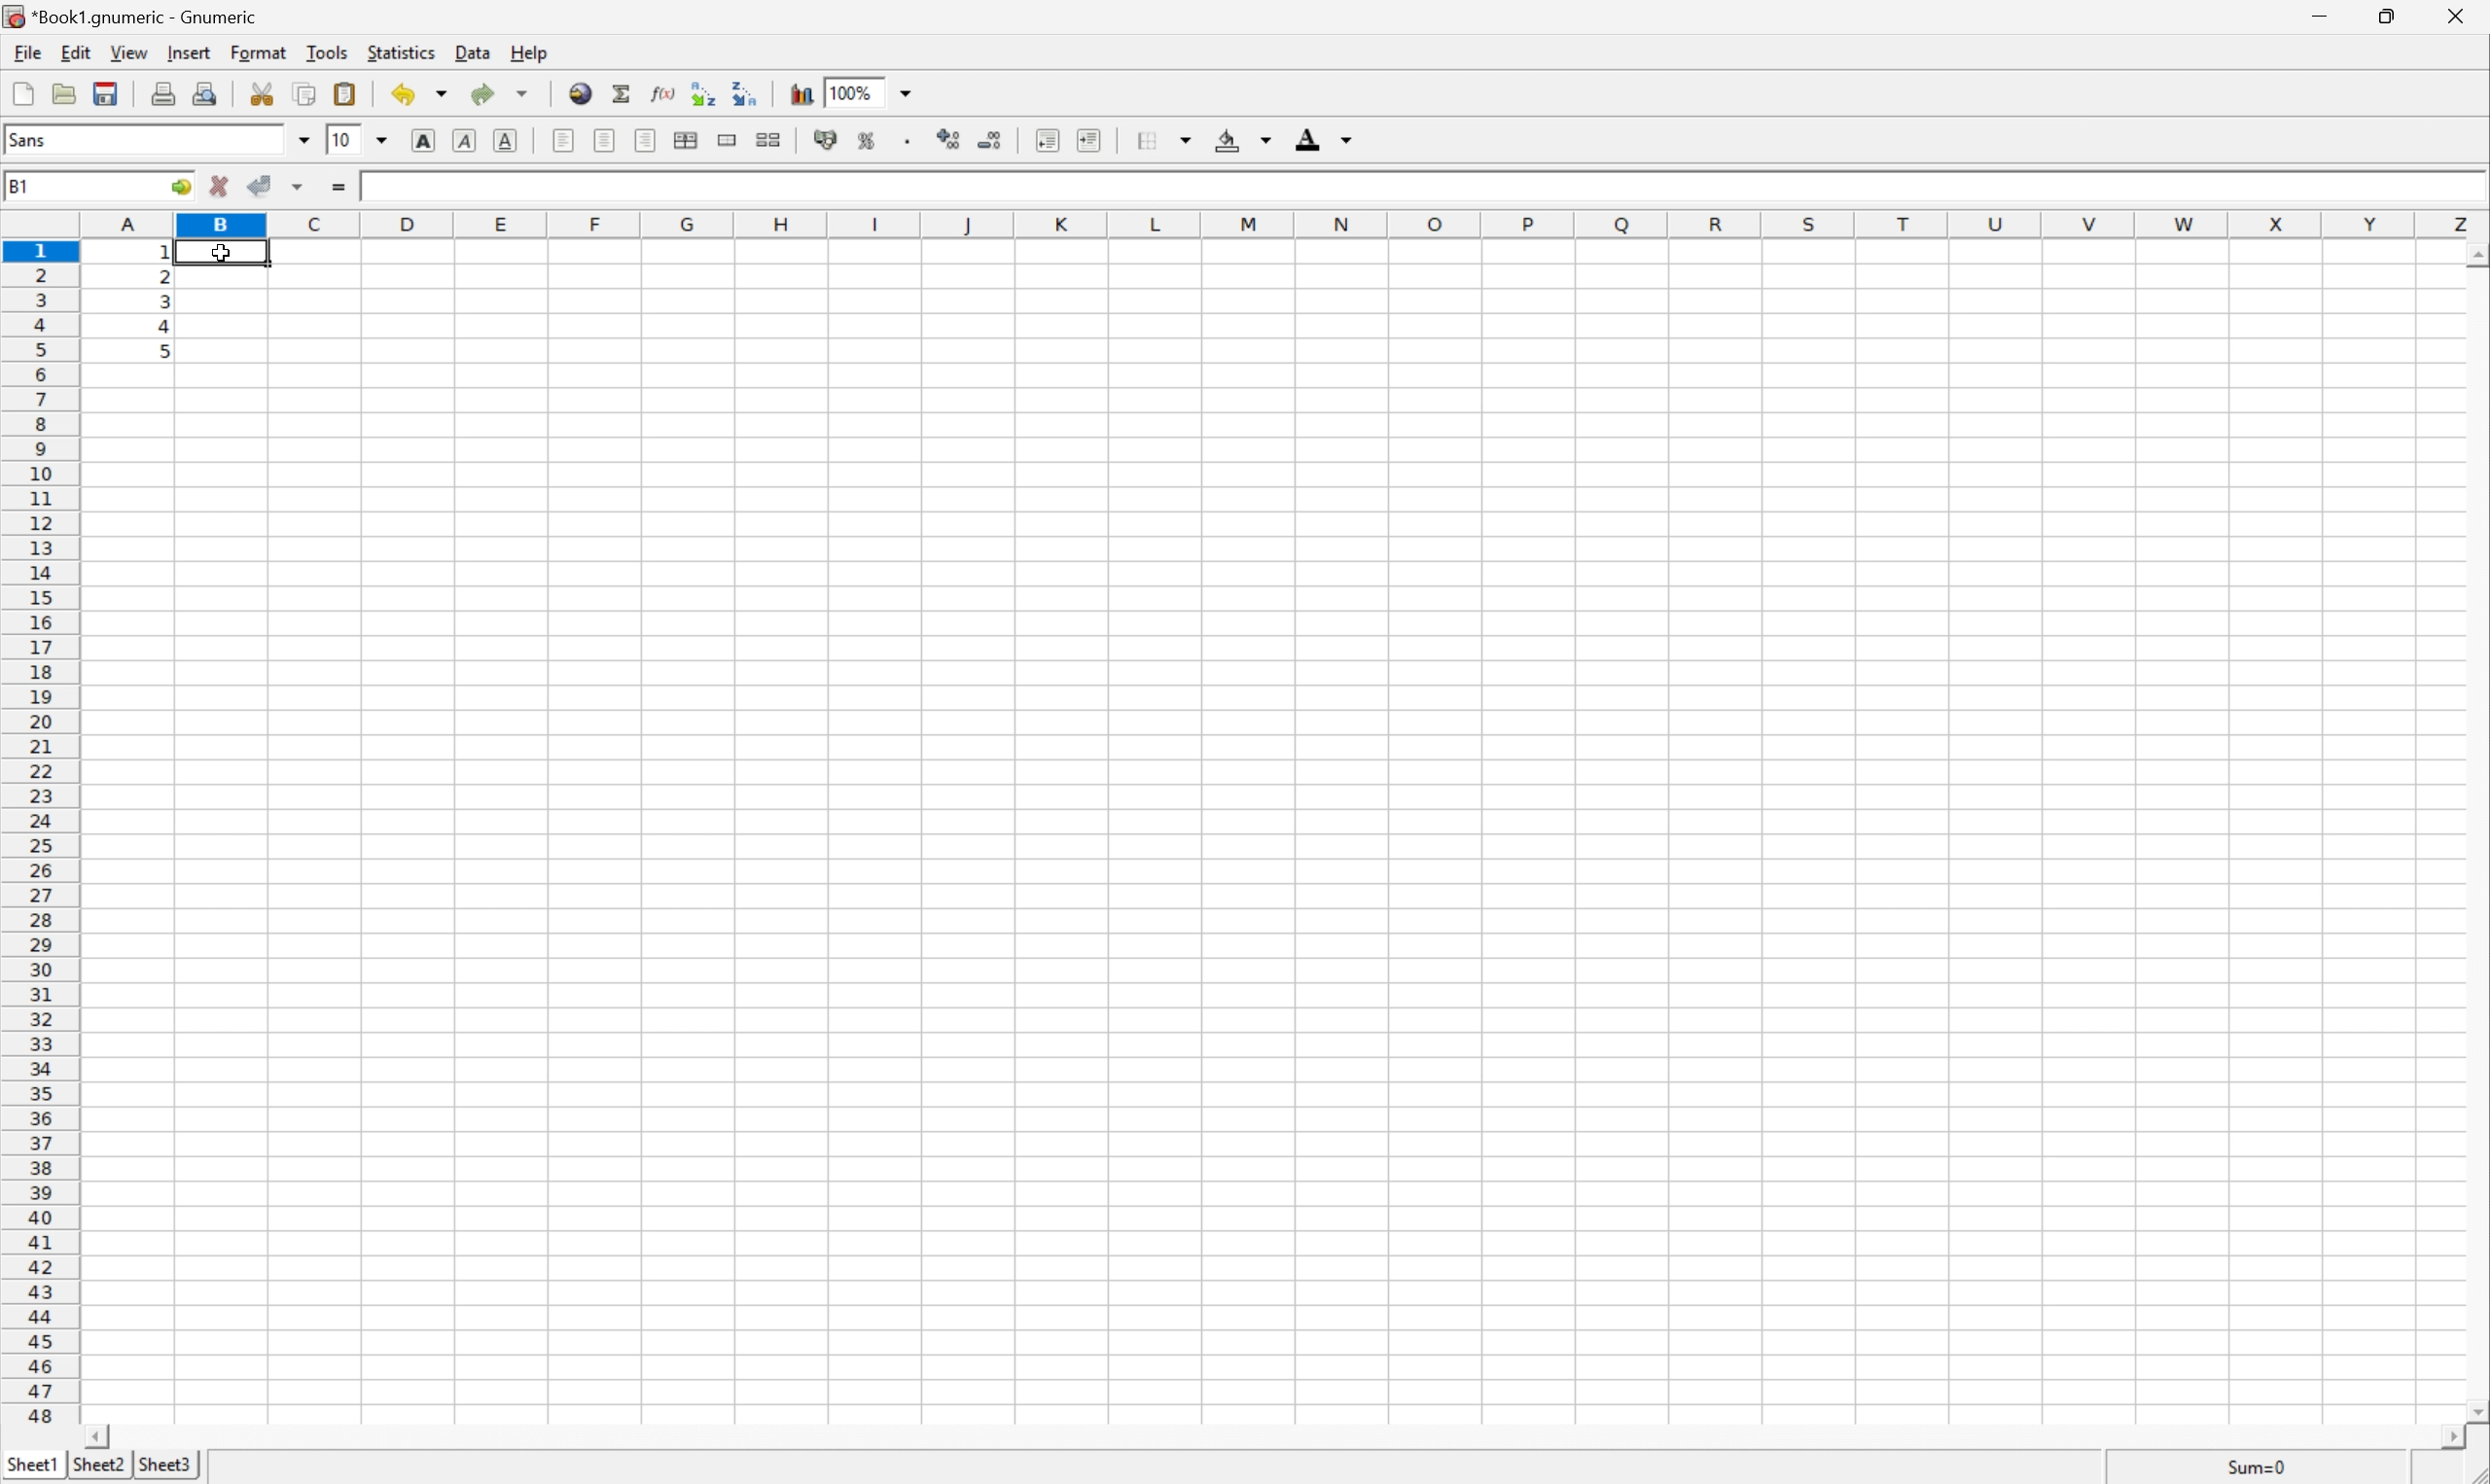  What do you see at coordinates (532, 52) in the screenshot?
I see `Help` at bounding box center [532, 52].